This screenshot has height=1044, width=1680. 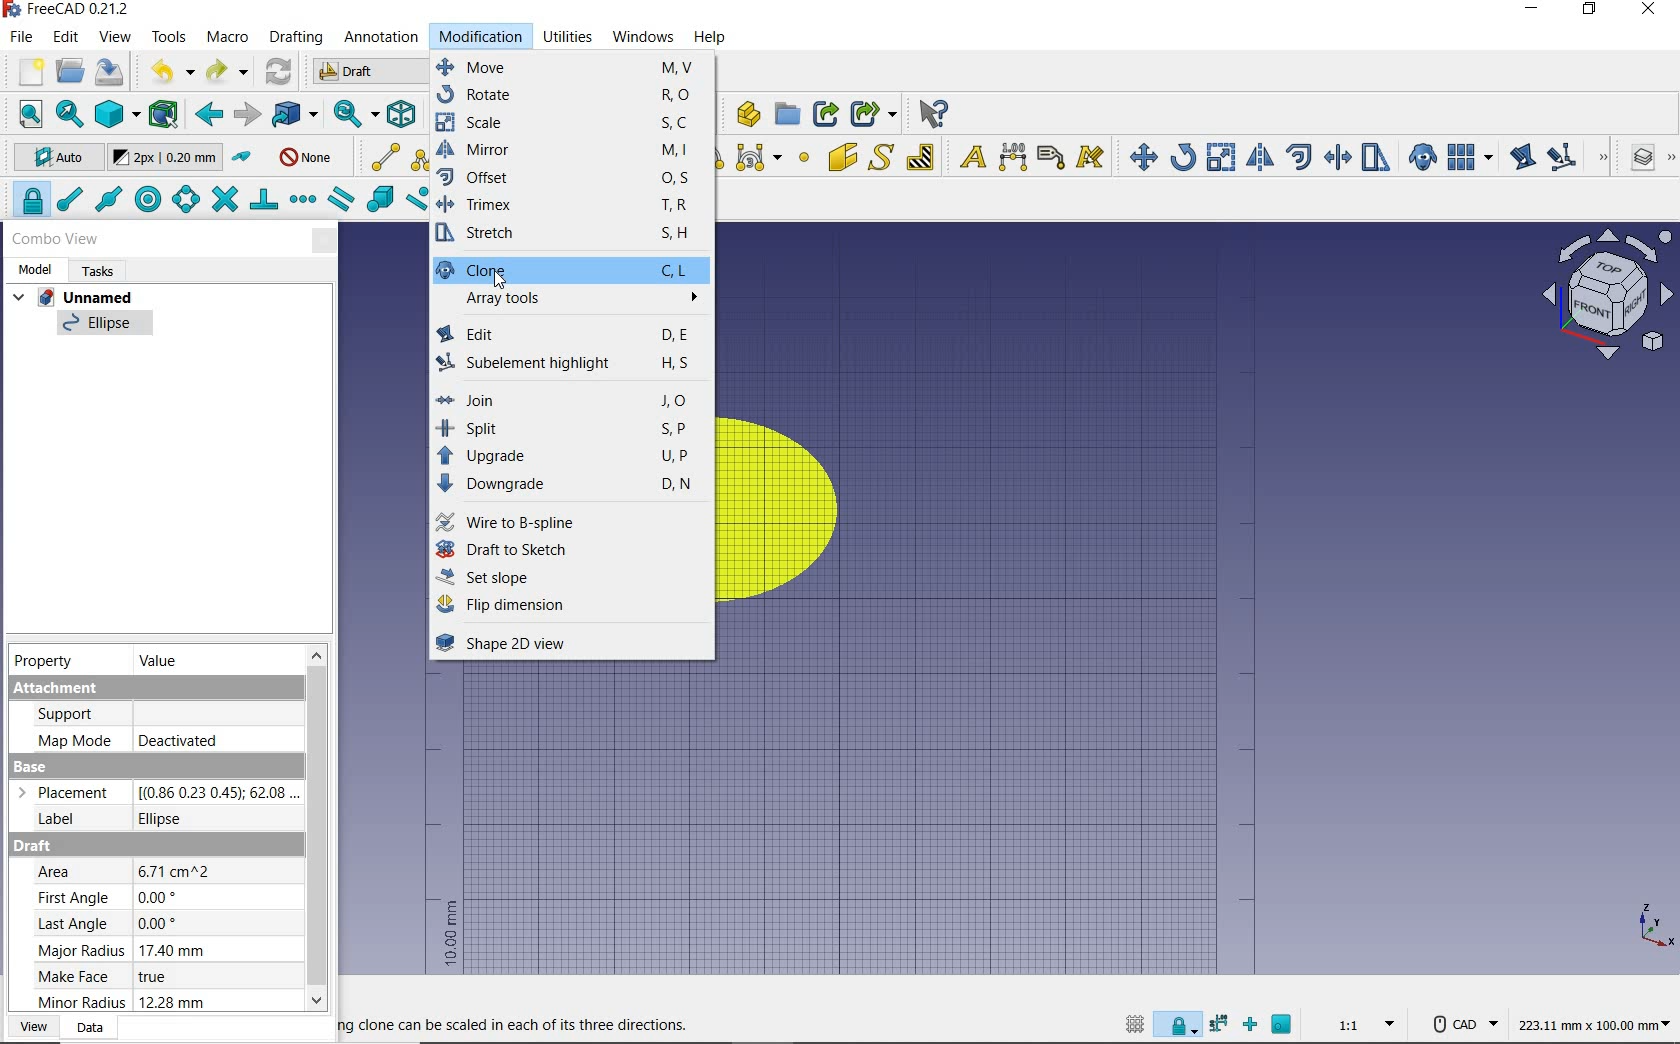 I want to click on snap perpendicular, so click(x=264, y=203).